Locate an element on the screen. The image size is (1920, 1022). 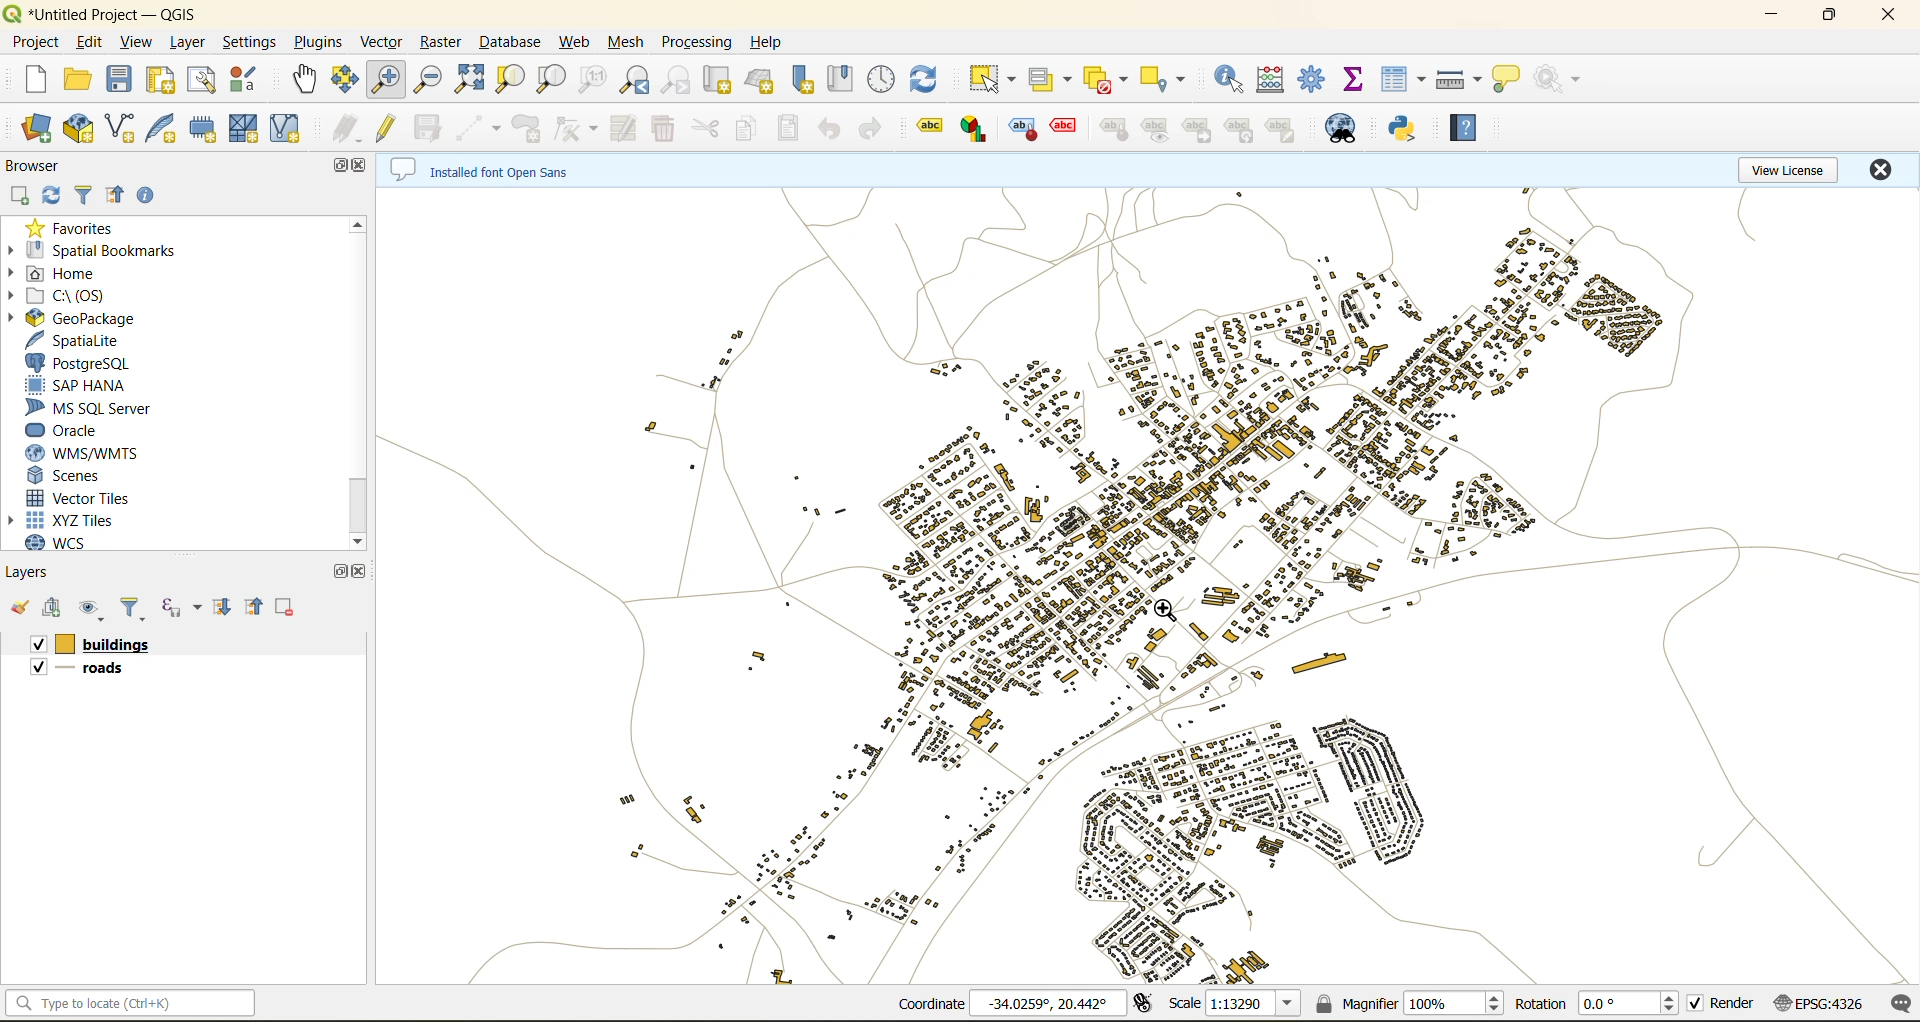
save edits is located at coordinates (429, 129).